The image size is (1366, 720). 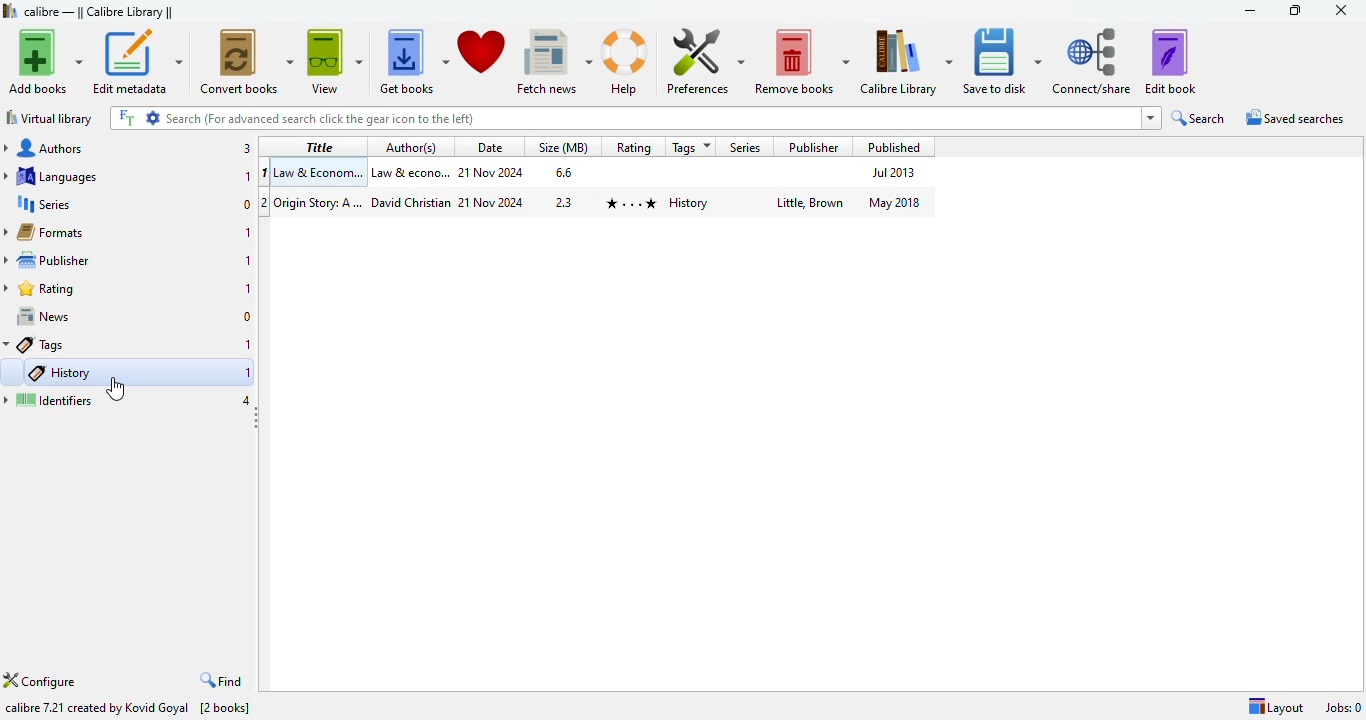 I want to click on saved searches, so click(x=1294, y=116).